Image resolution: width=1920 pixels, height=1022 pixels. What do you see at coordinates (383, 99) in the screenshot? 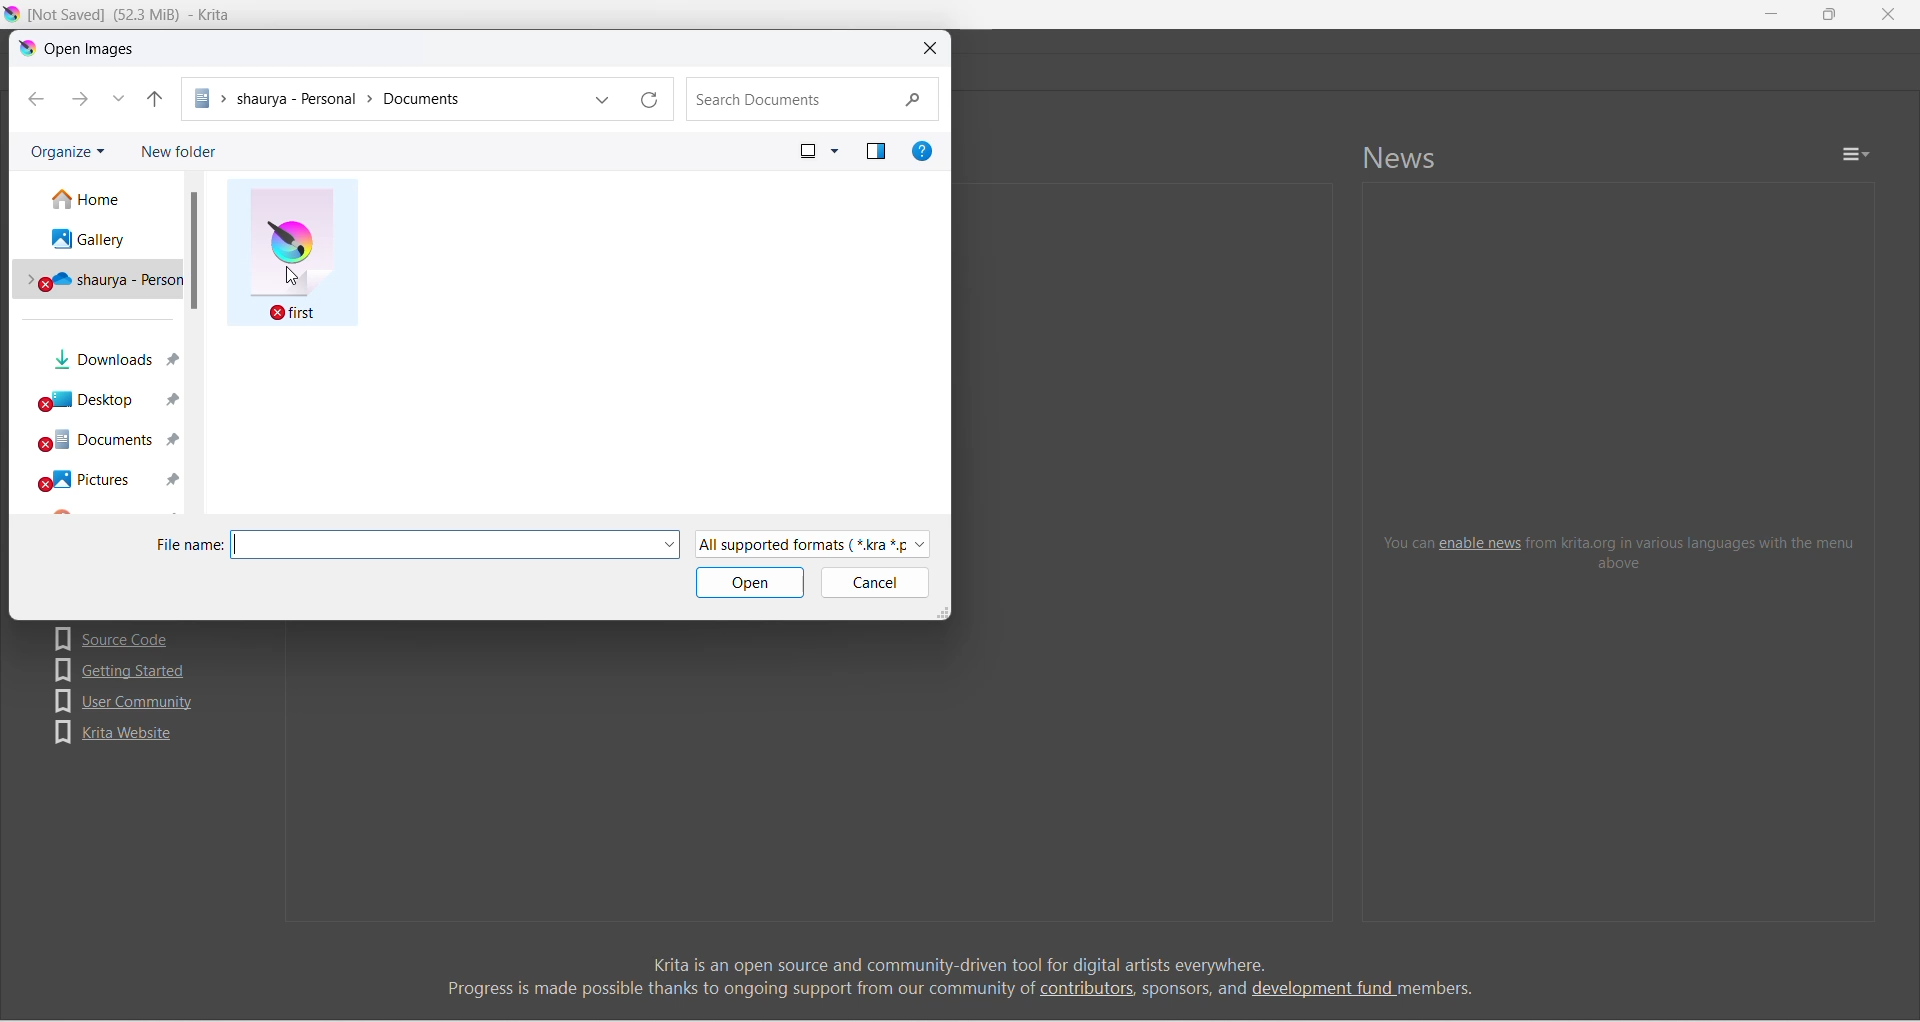
I see `path` at bounding box center [383, 99].